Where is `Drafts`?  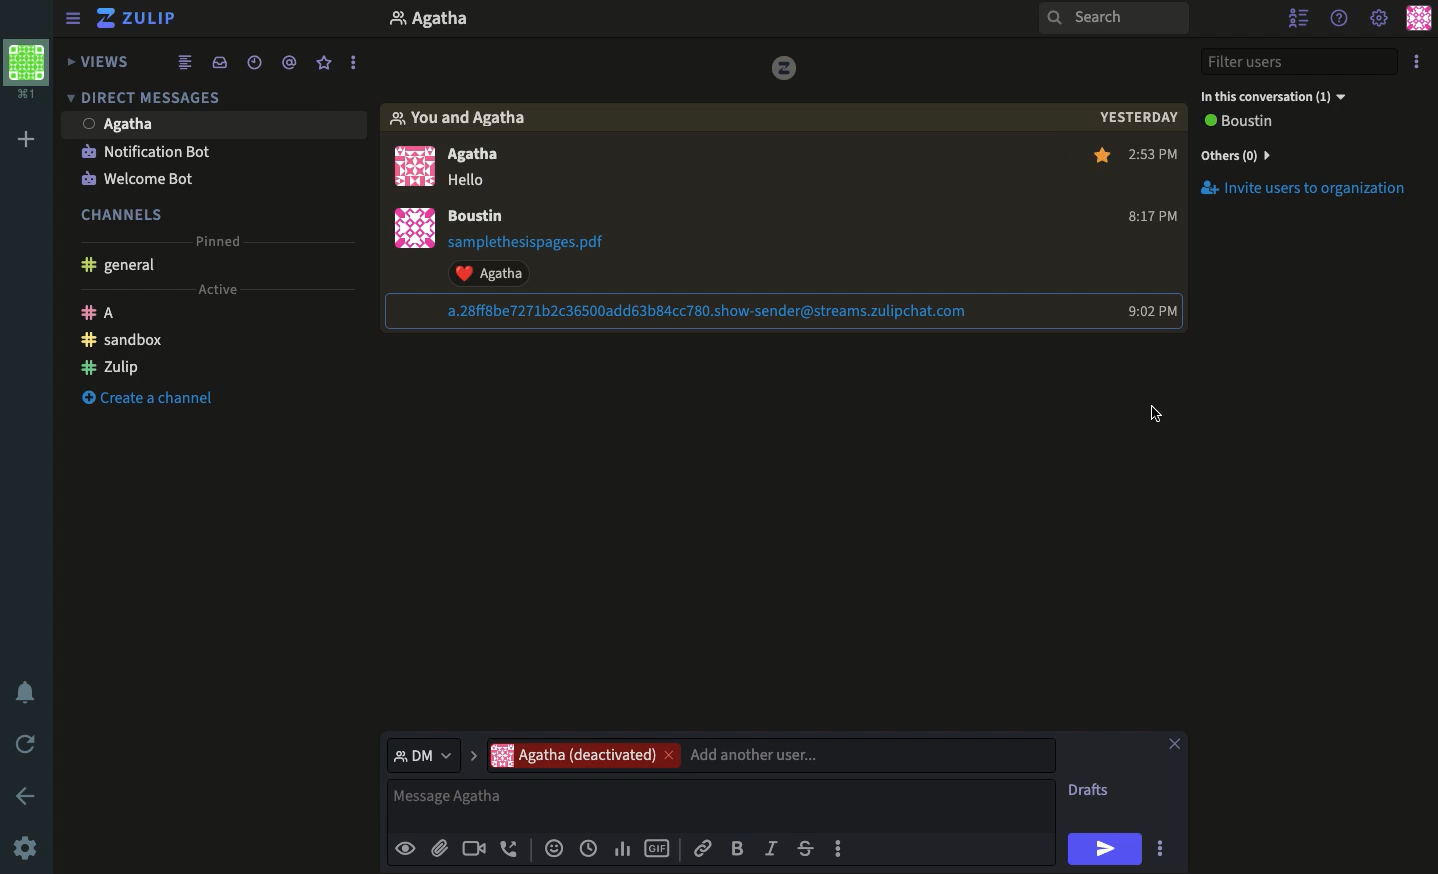 Drafts is located at coordinates (1089, 791).